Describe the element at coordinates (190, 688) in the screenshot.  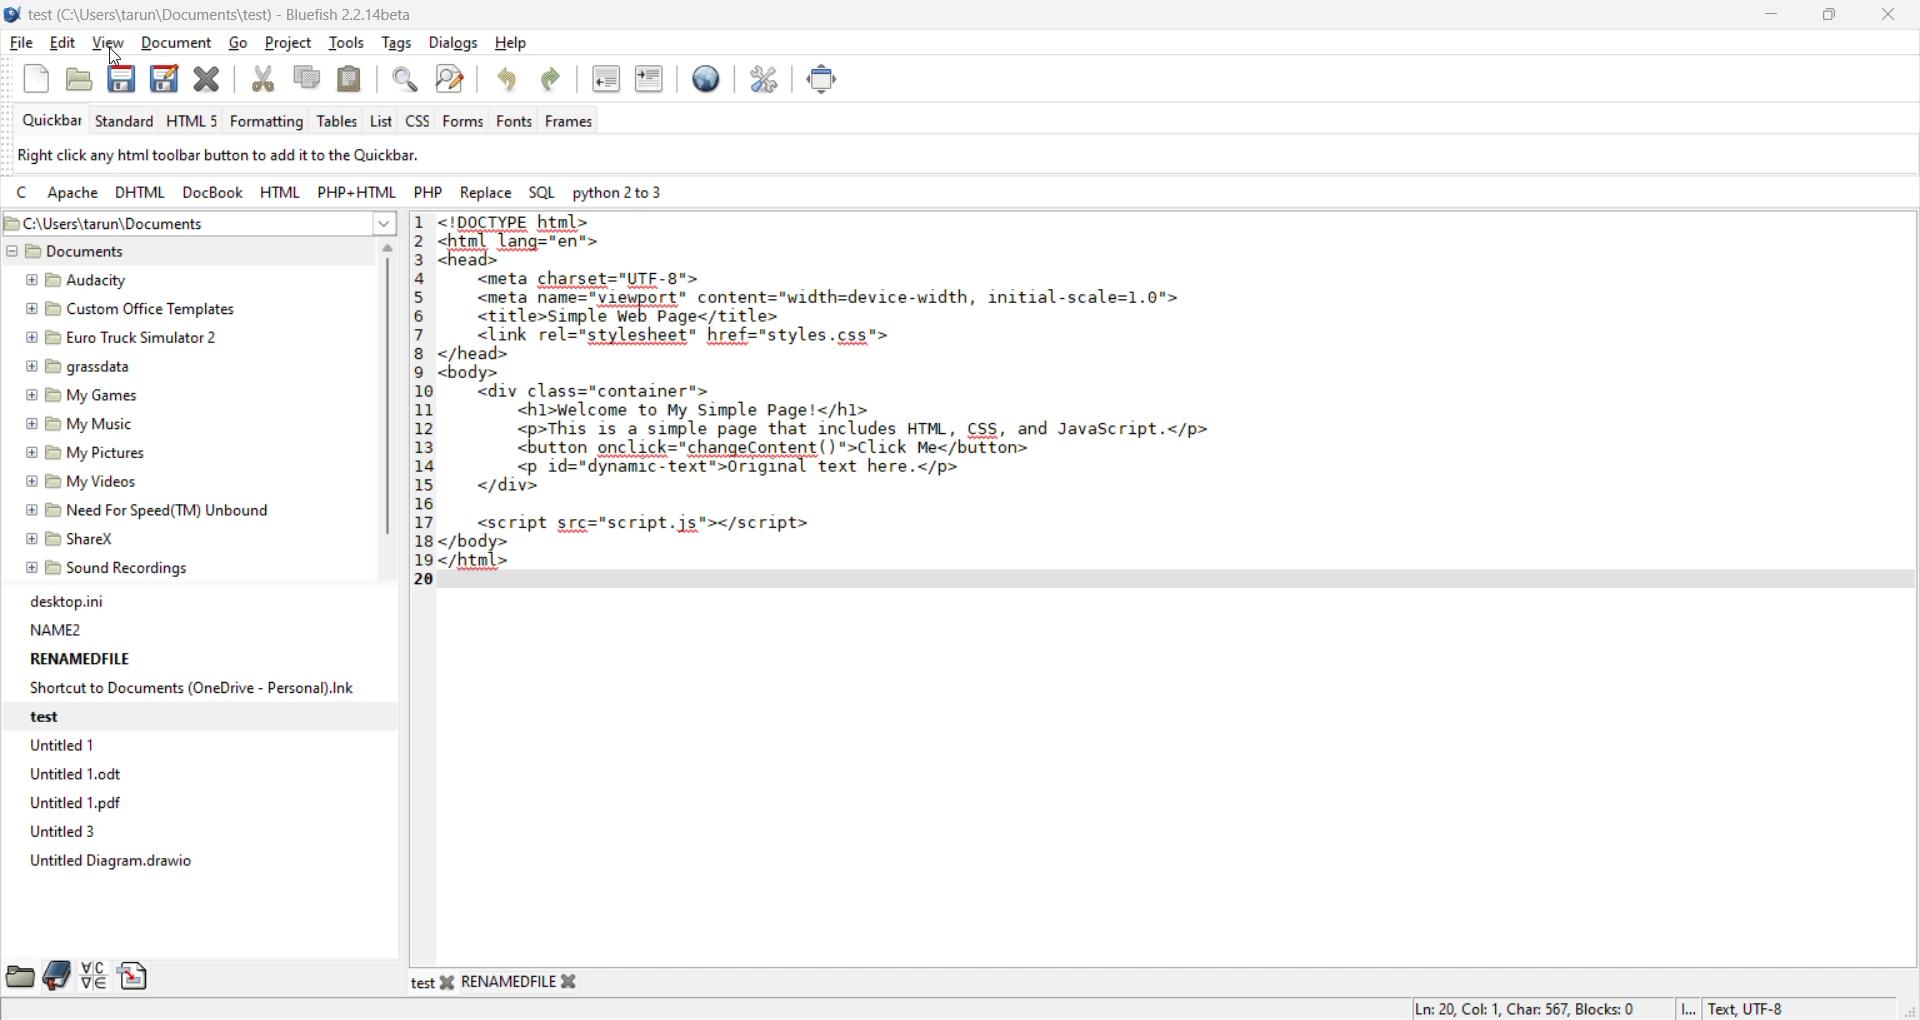
I see `Shortcut to Documents (OneDrive - Personal).Ink` at that location.